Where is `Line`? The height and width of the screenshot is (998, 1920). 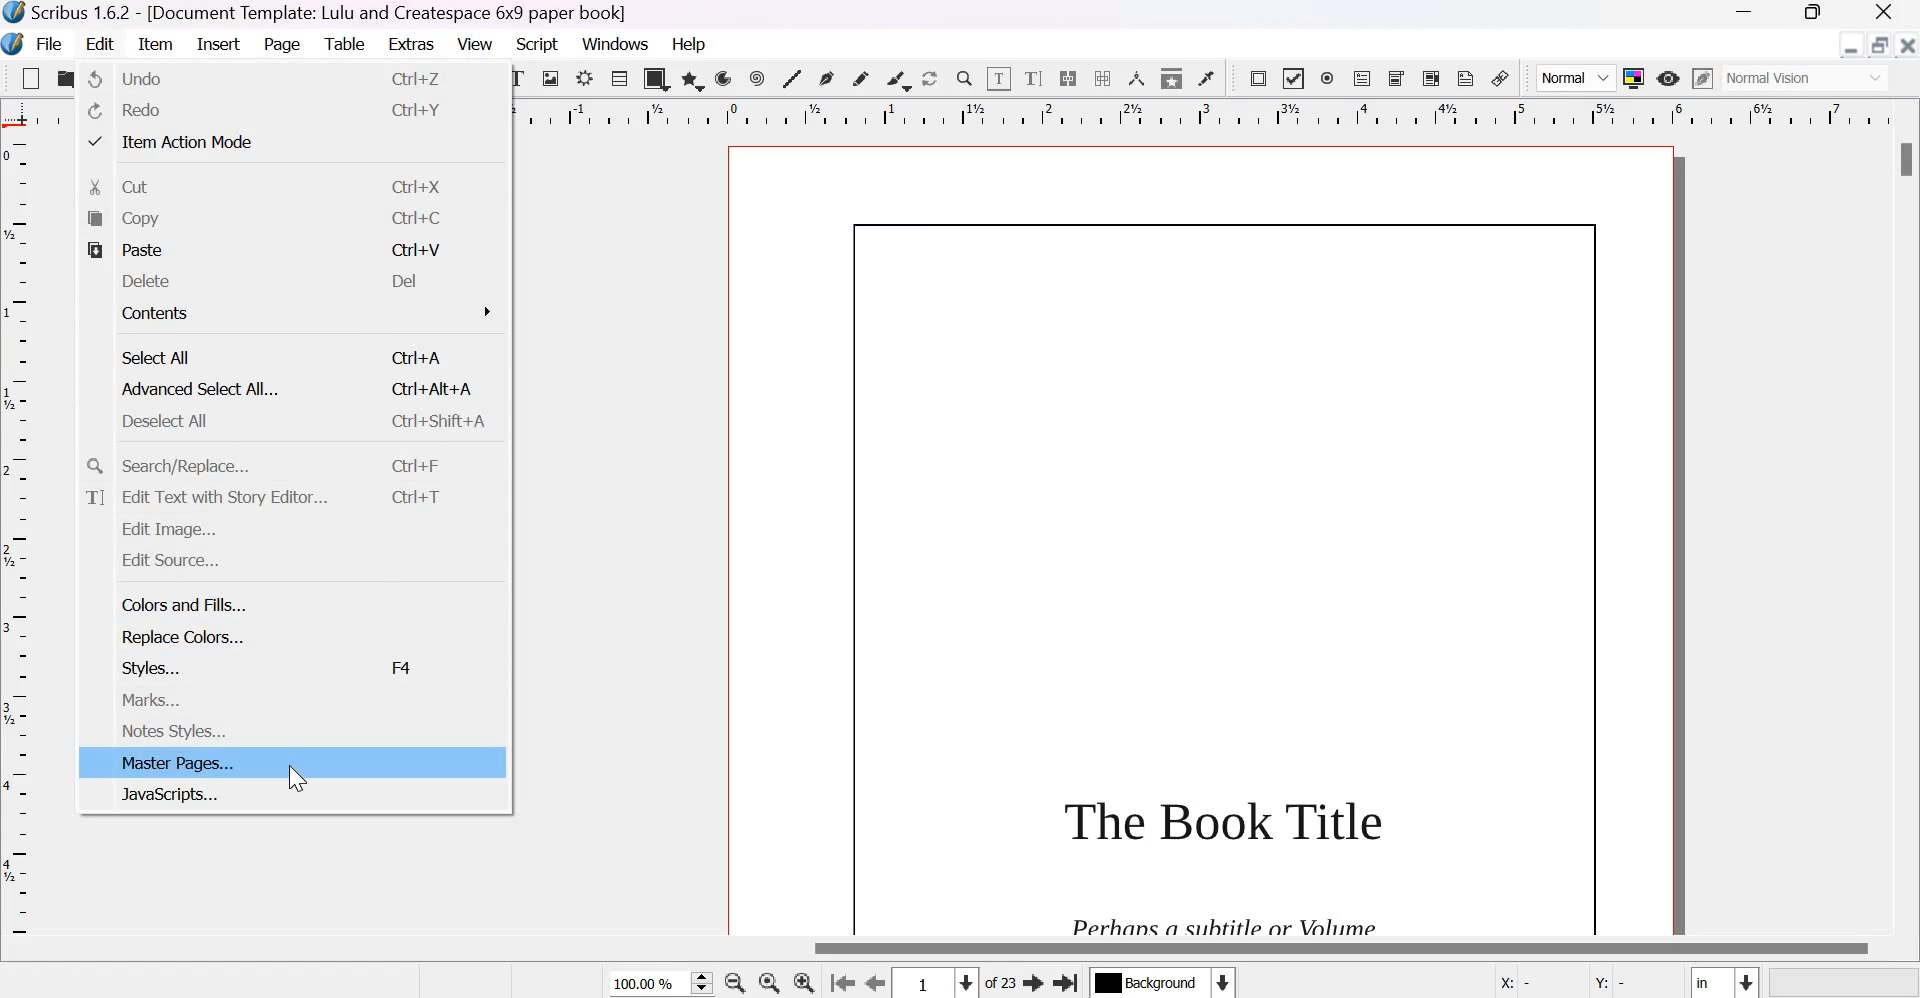
Line is located at coordinates (793, 80).